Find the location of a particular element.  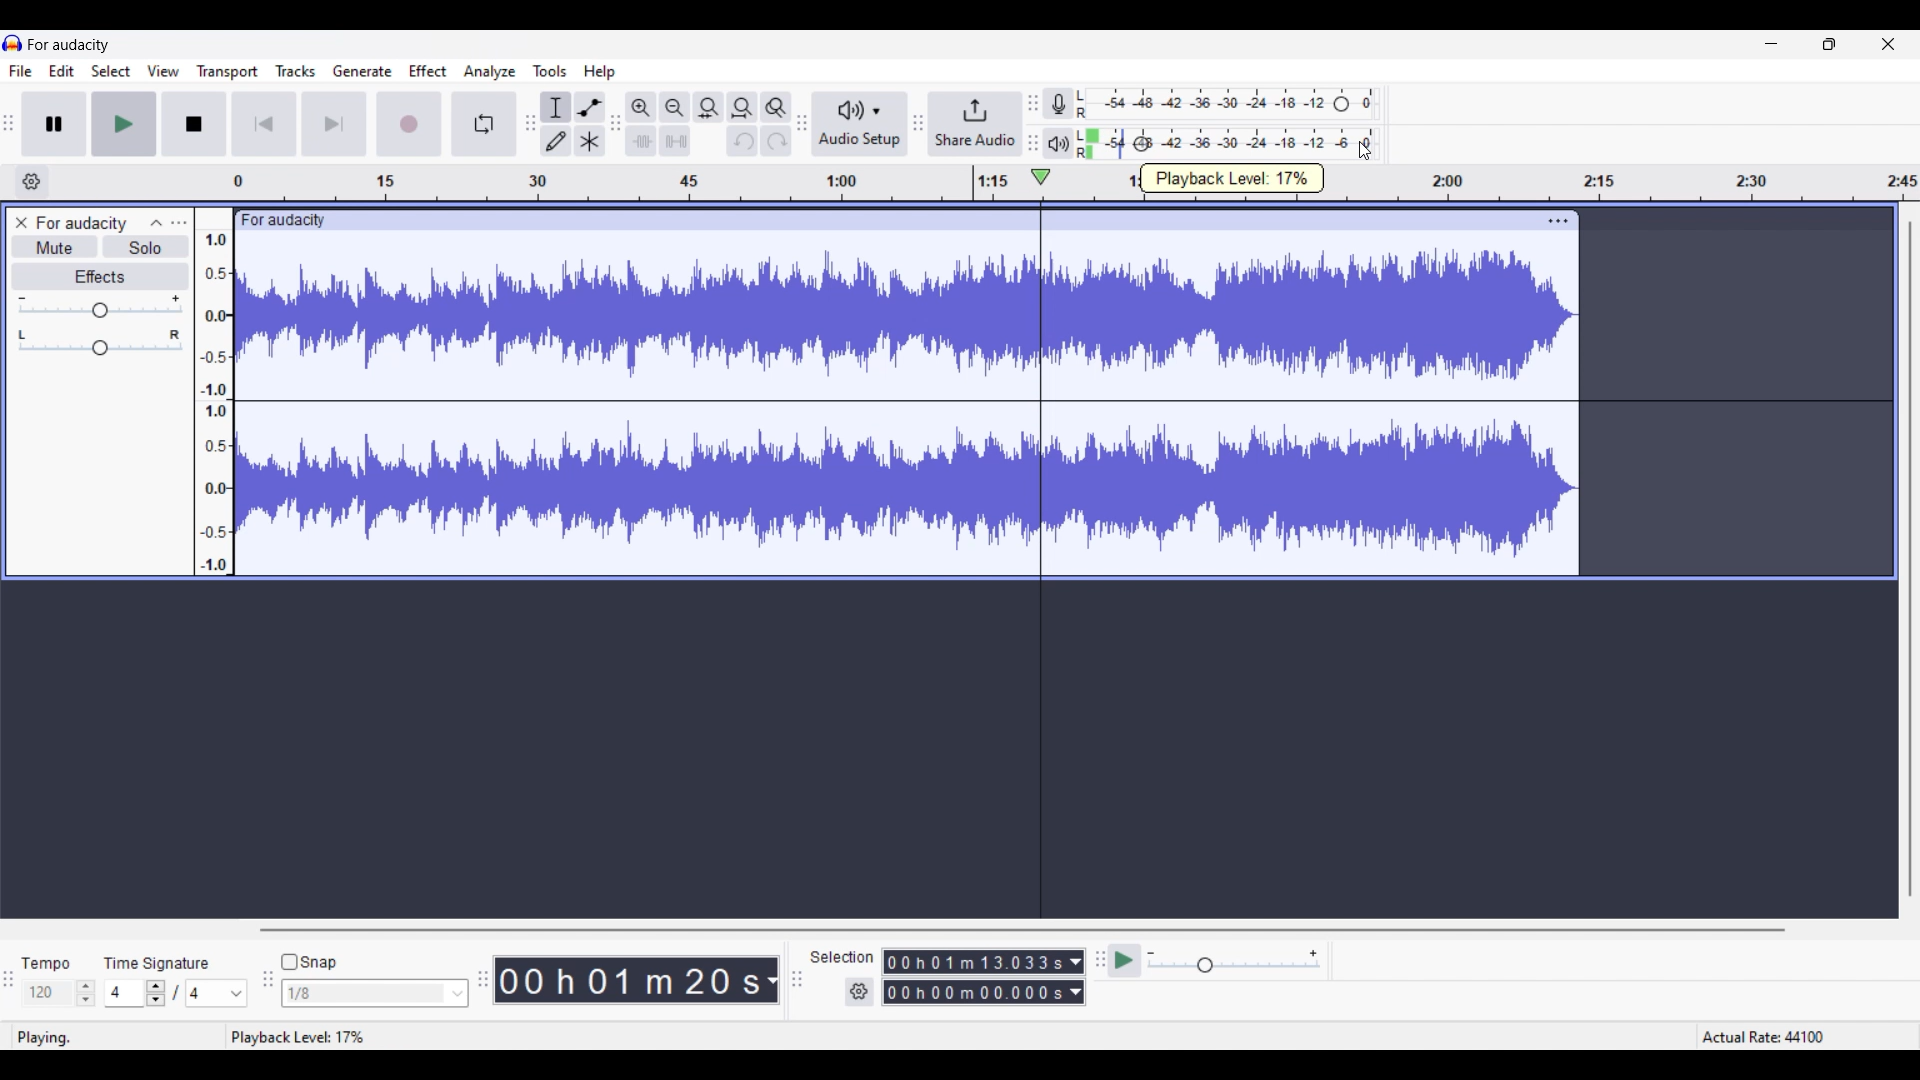

play at speed is located at coordinates (1122, 961).